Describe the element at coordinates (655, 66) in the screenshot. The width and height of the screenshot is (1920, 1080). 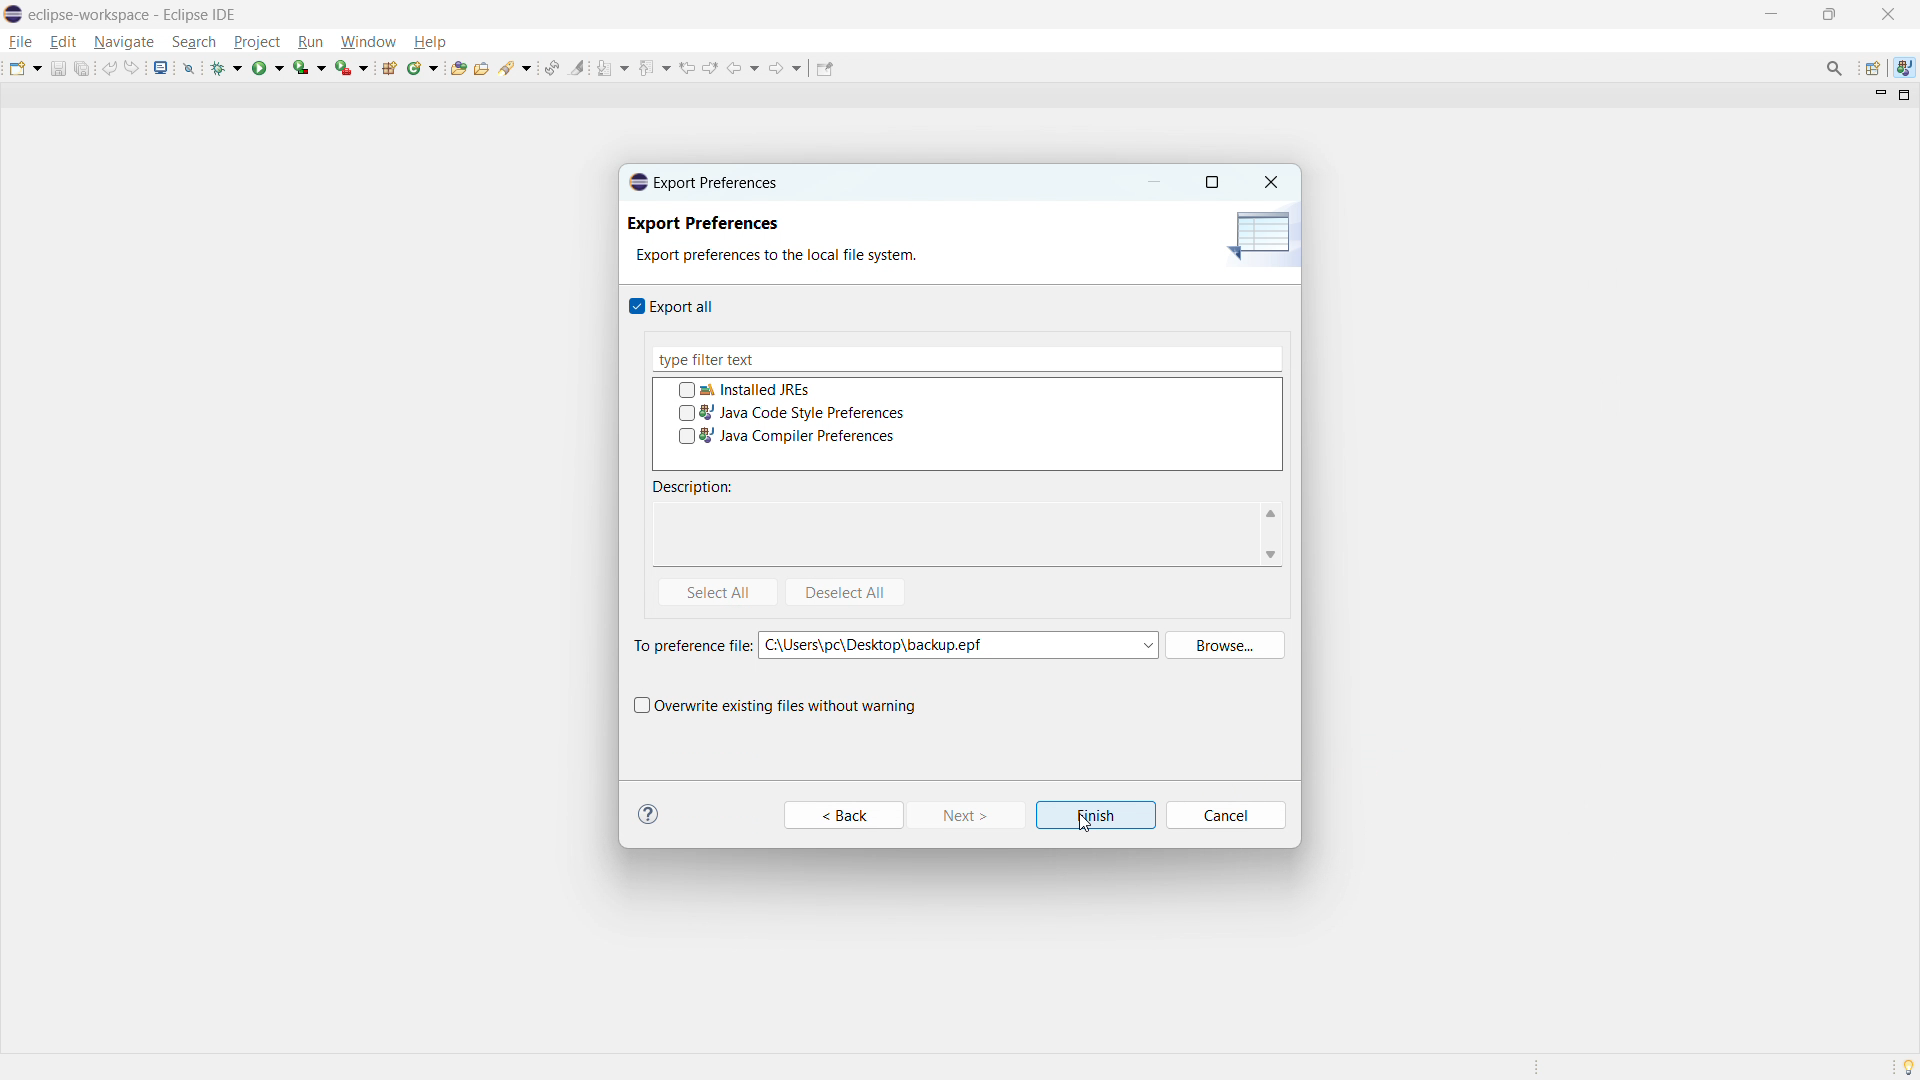
I see `previous annotation` at that location.